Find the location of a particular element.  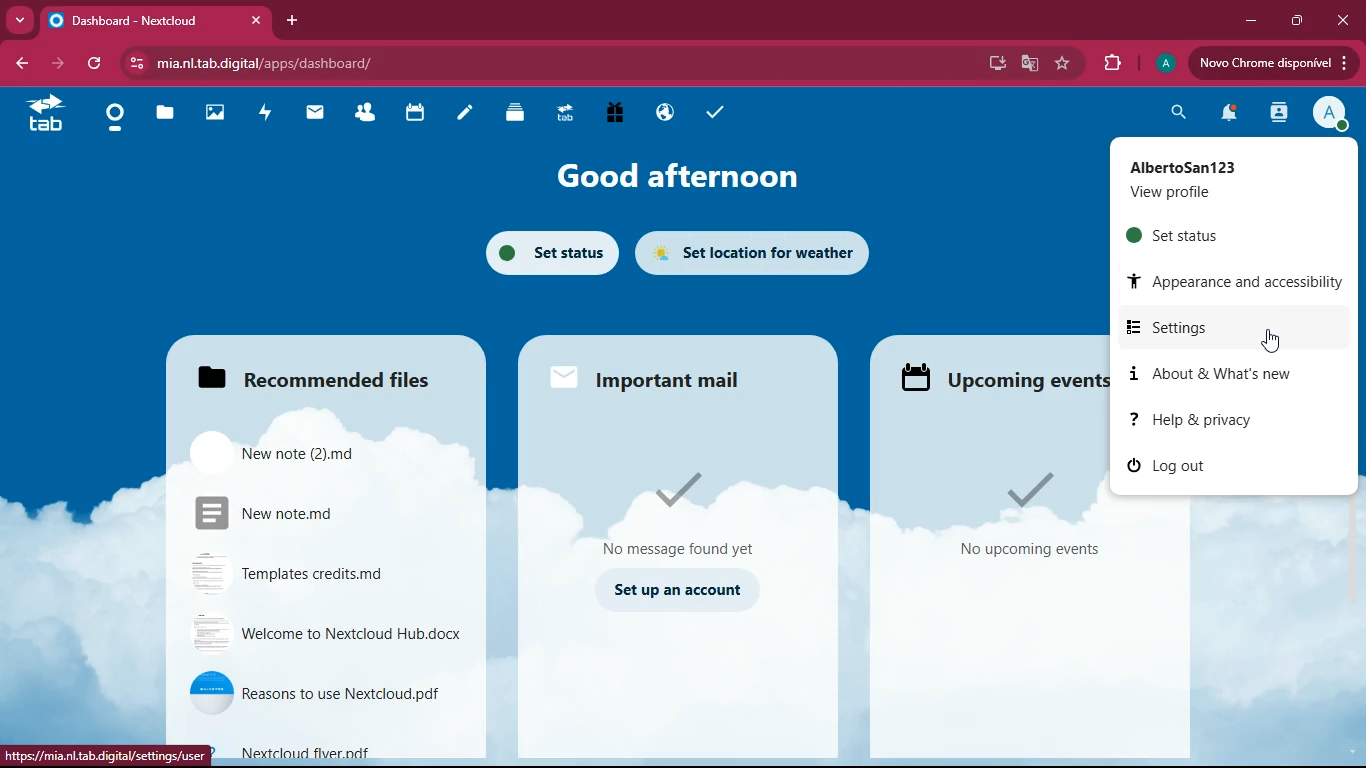

about is located at coordinates (1231, 371).